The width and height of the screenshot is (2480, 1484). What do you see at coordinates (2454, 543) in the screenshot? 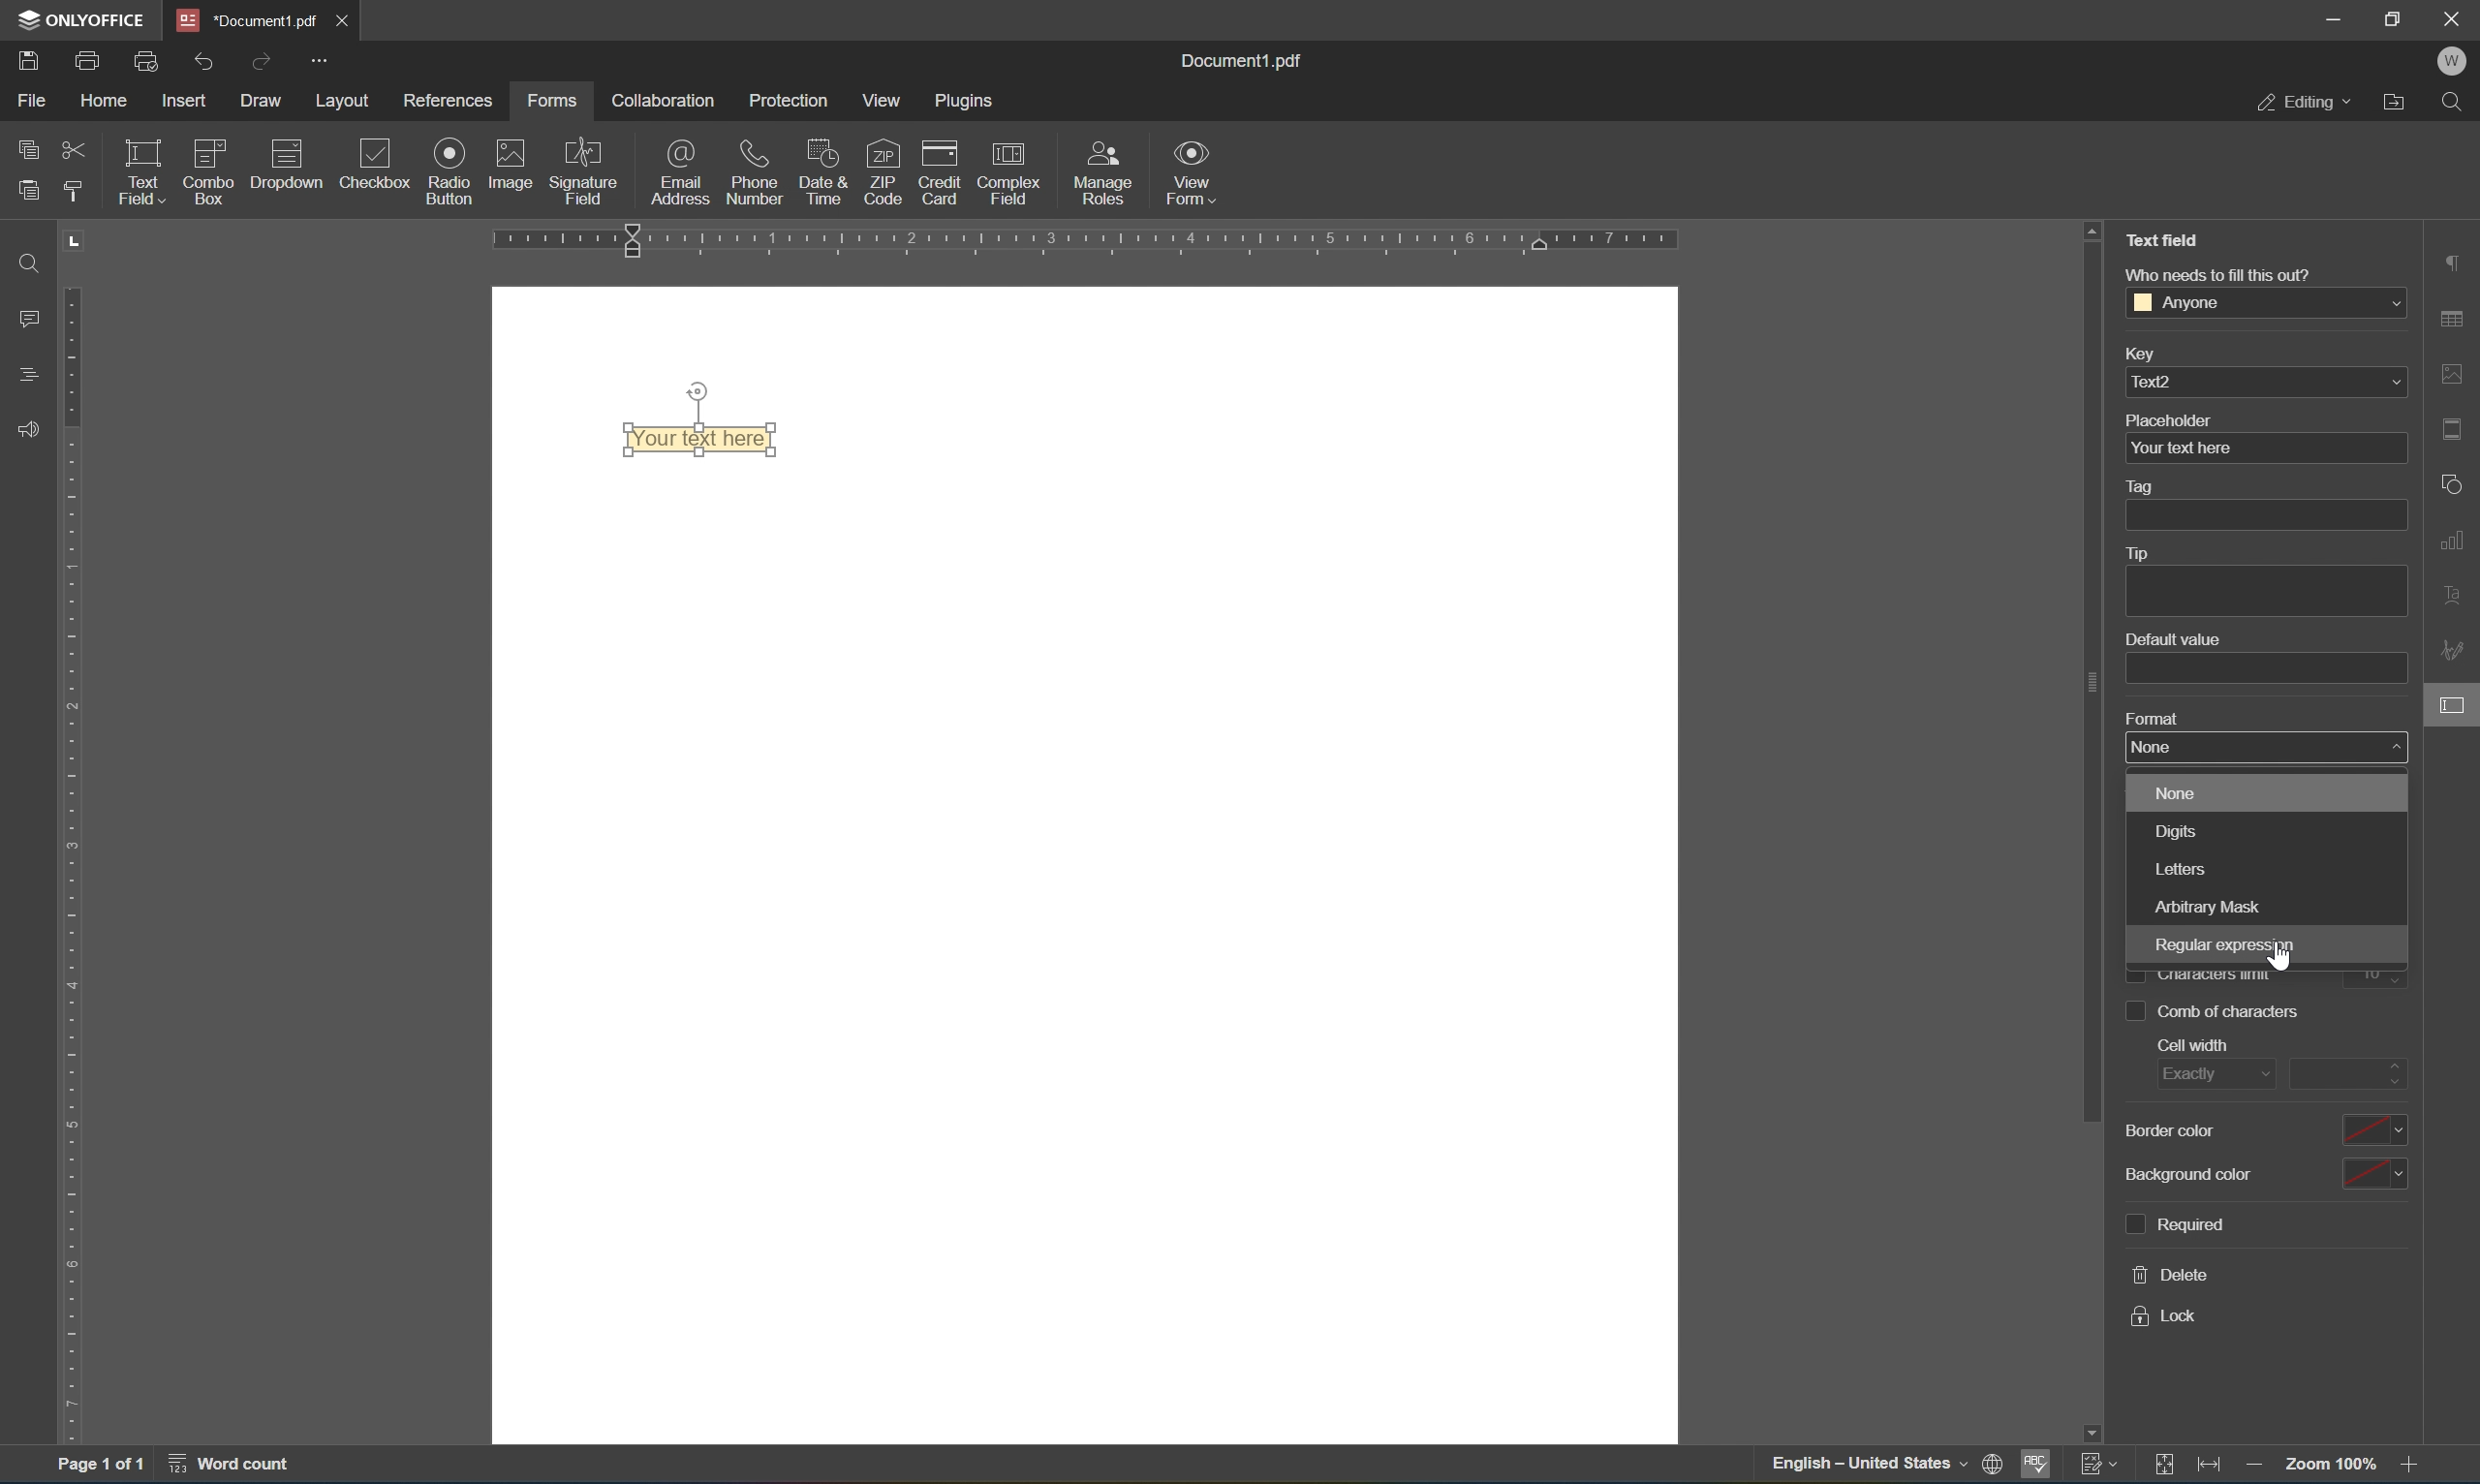
I see `chart settings` at bounding box center [2454, 543].